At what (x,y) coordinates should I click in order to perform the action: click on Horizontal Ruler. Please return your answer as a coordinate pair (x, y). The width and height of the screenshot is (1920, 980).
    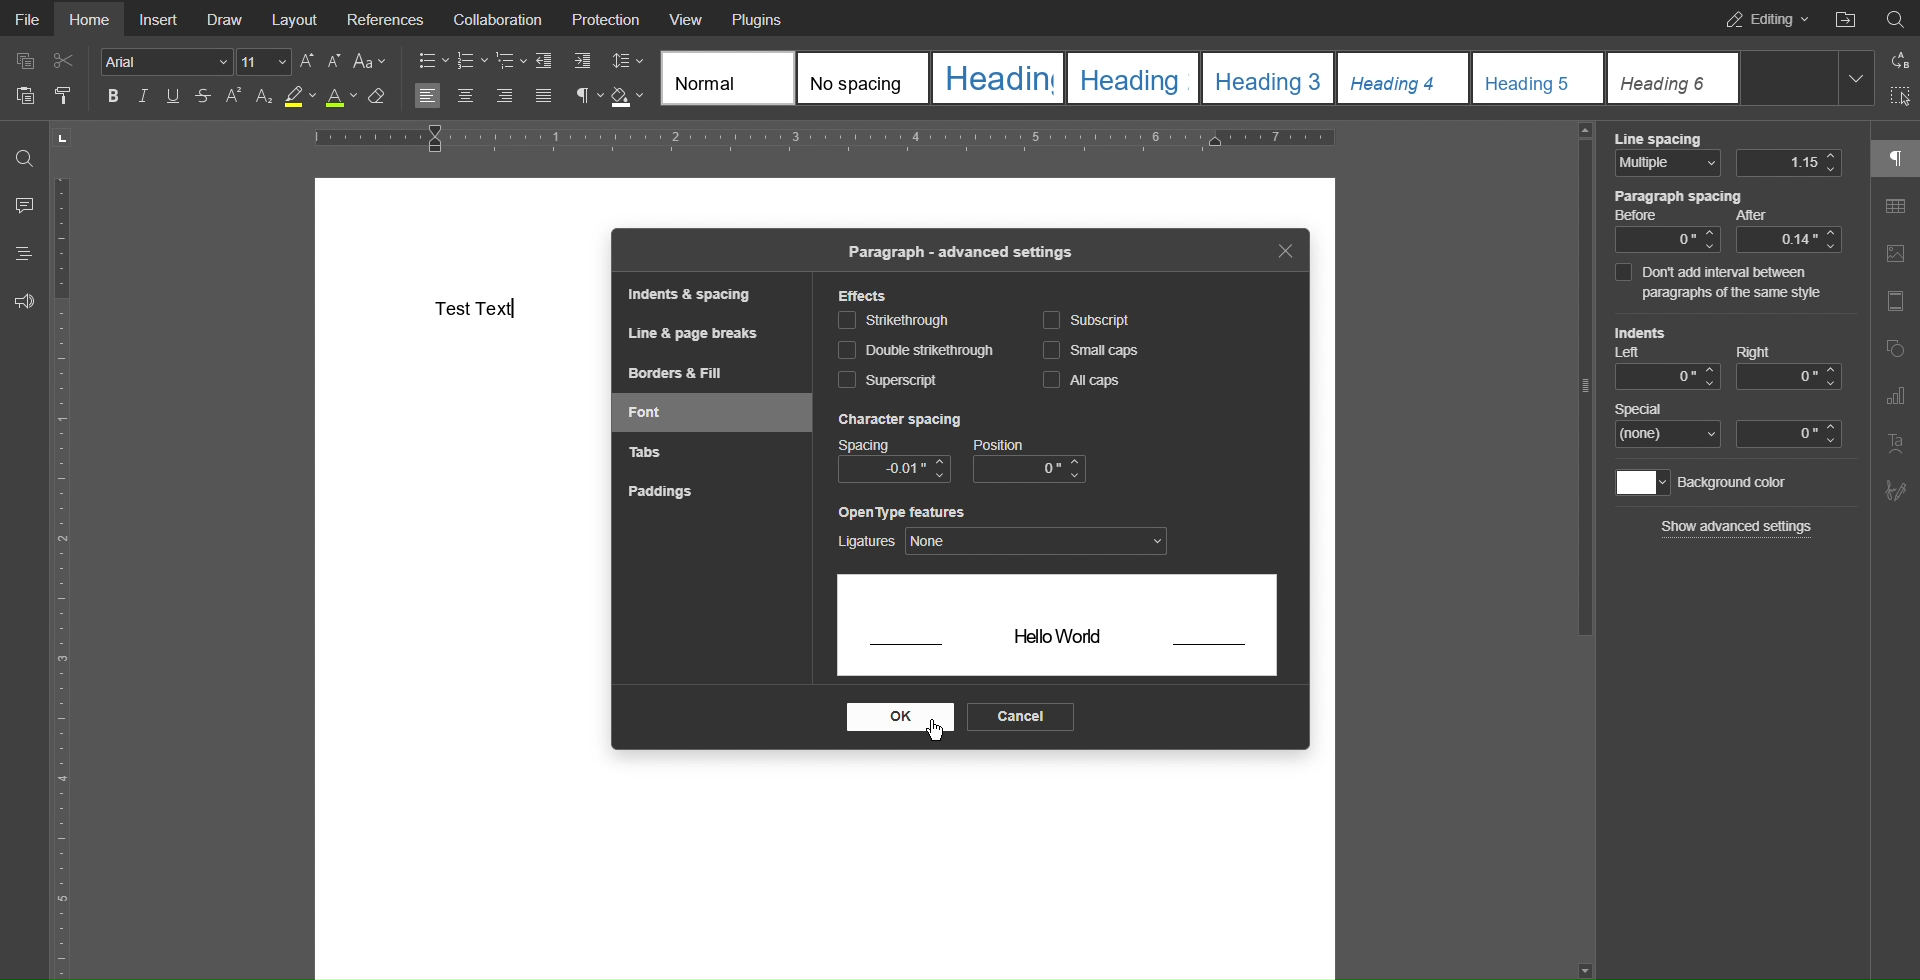
    Looking at the image, I should click on (824, 139).